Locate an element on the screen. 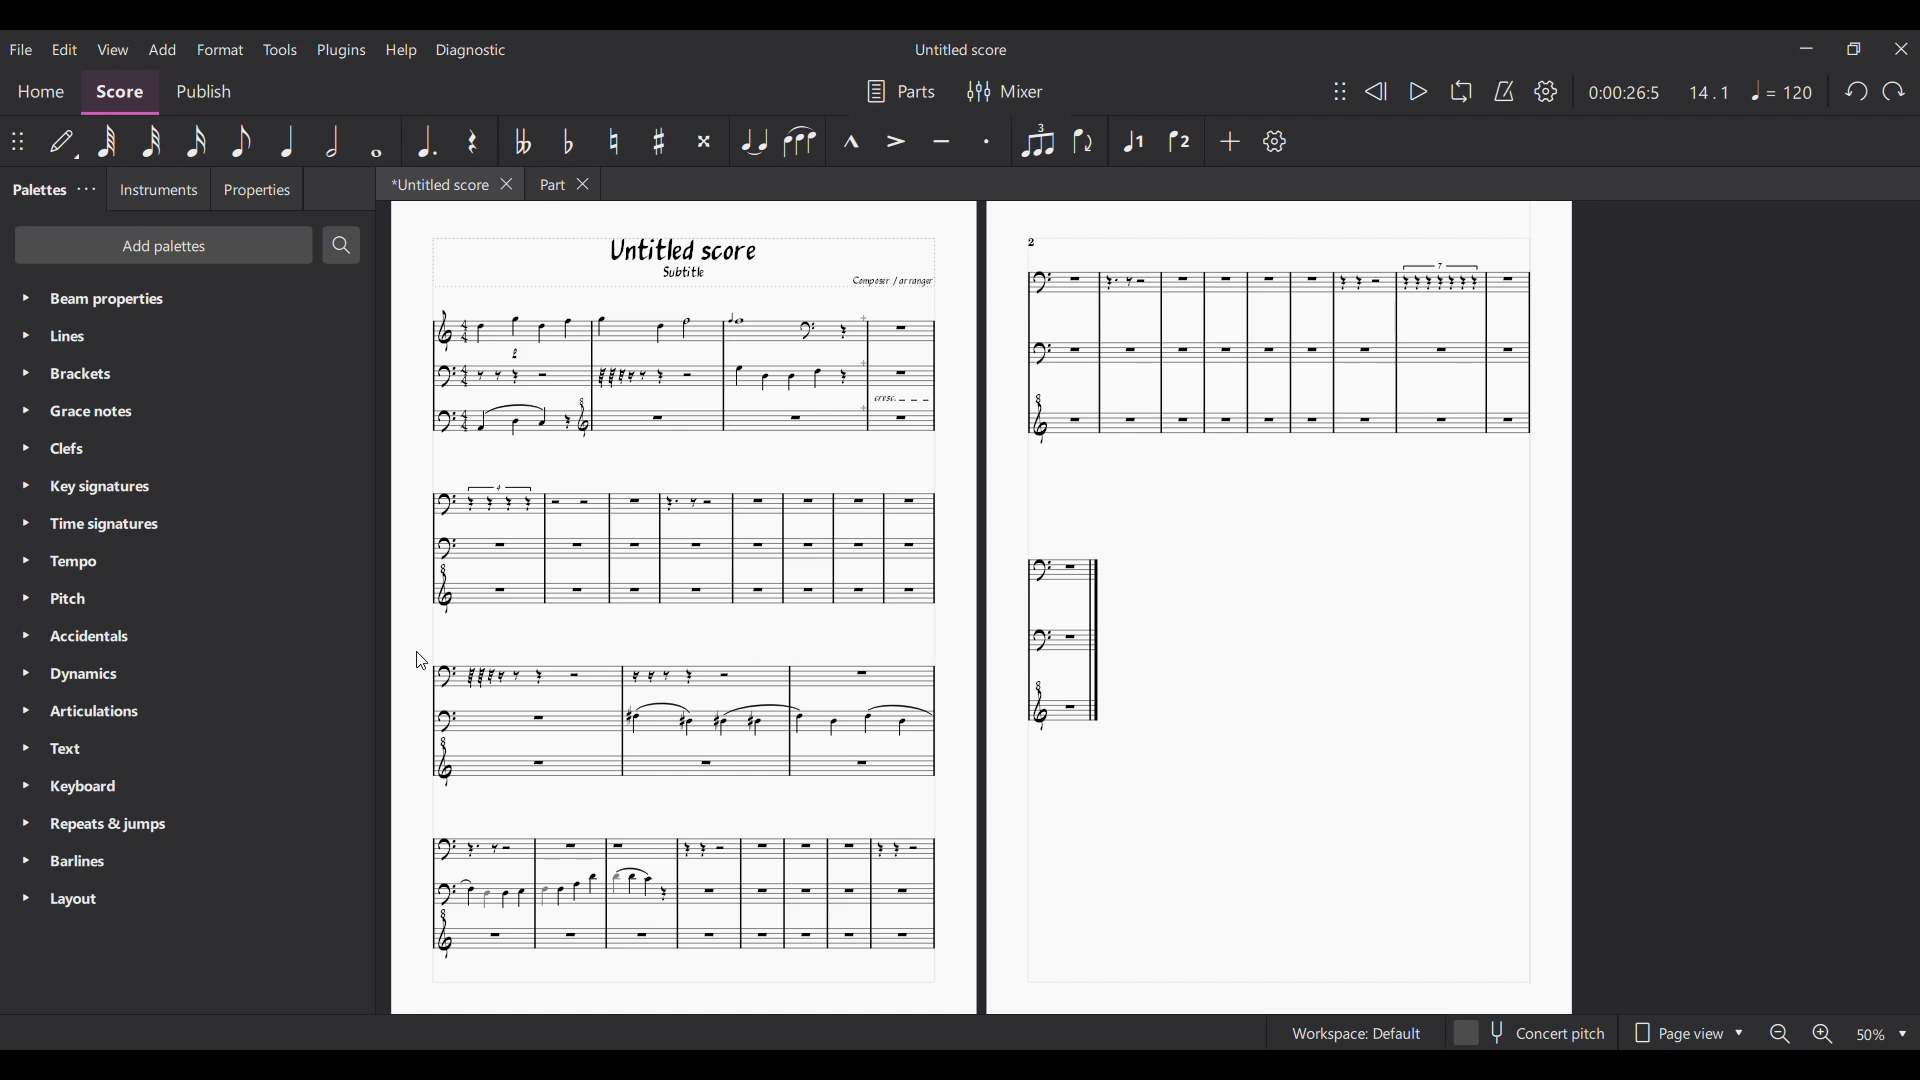 This screenshot has height=1080, width=1920. Home  is located at coordinates (40, 94).